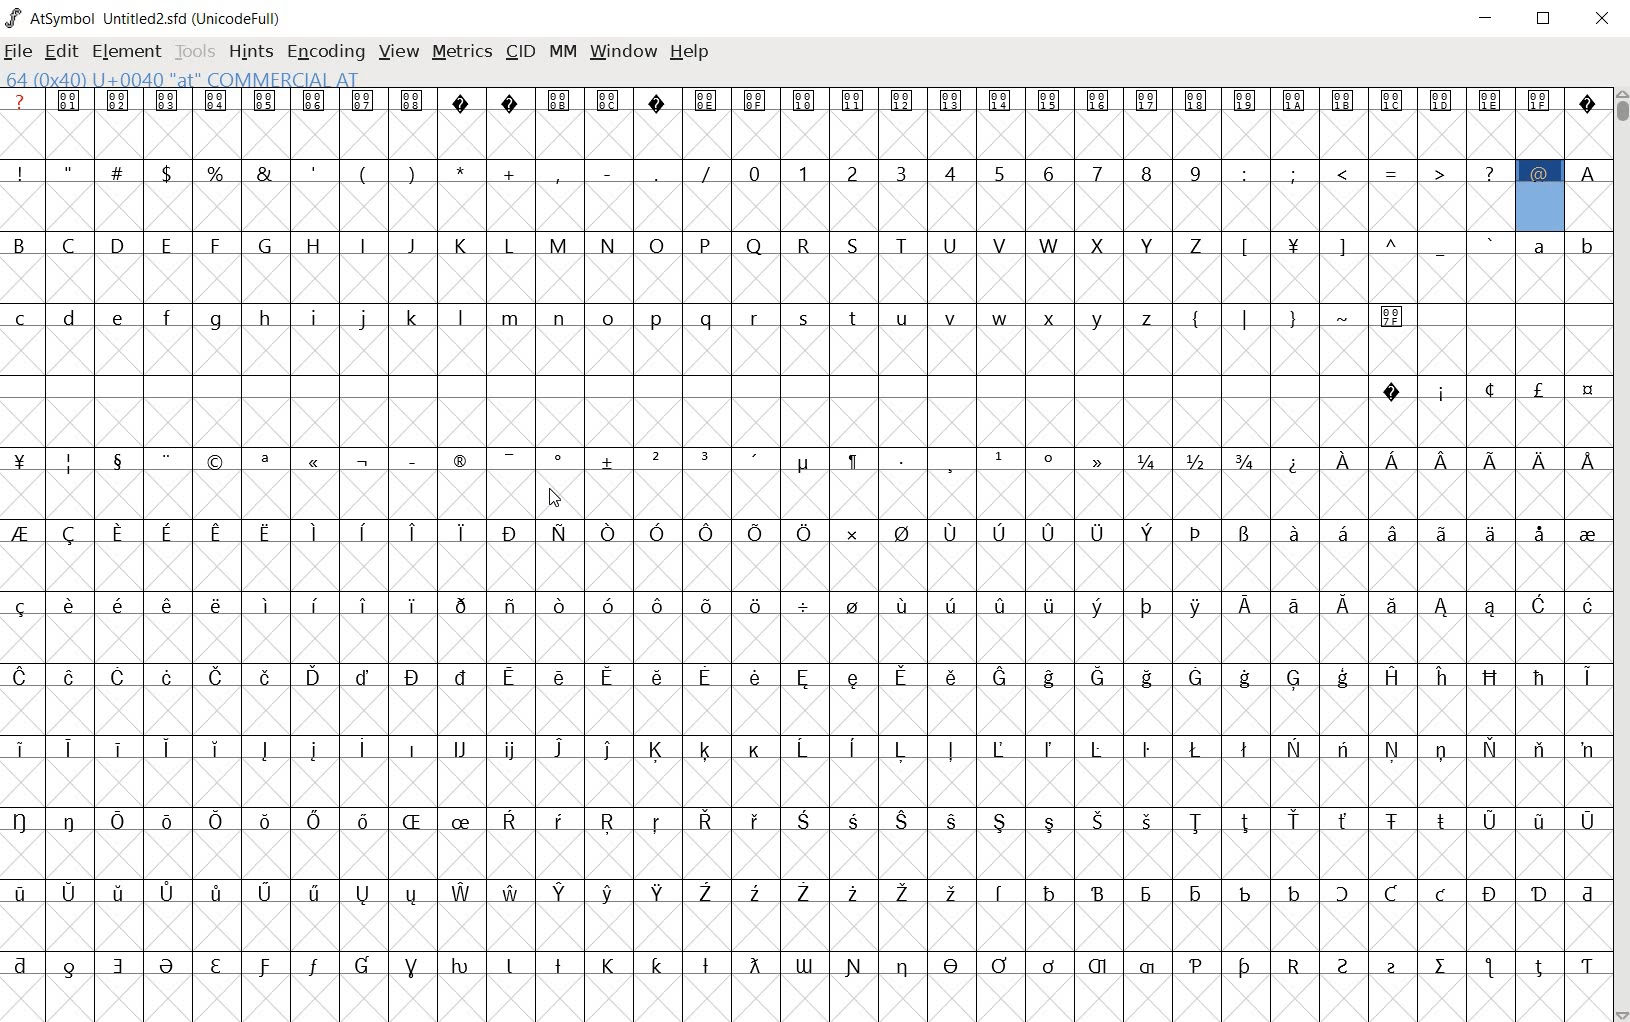 The image size is (1630, 1022). What do you see at coordinates (803, 564) in the screenshot?
I see `empty glyph slots` at bounding box center [803, 564].